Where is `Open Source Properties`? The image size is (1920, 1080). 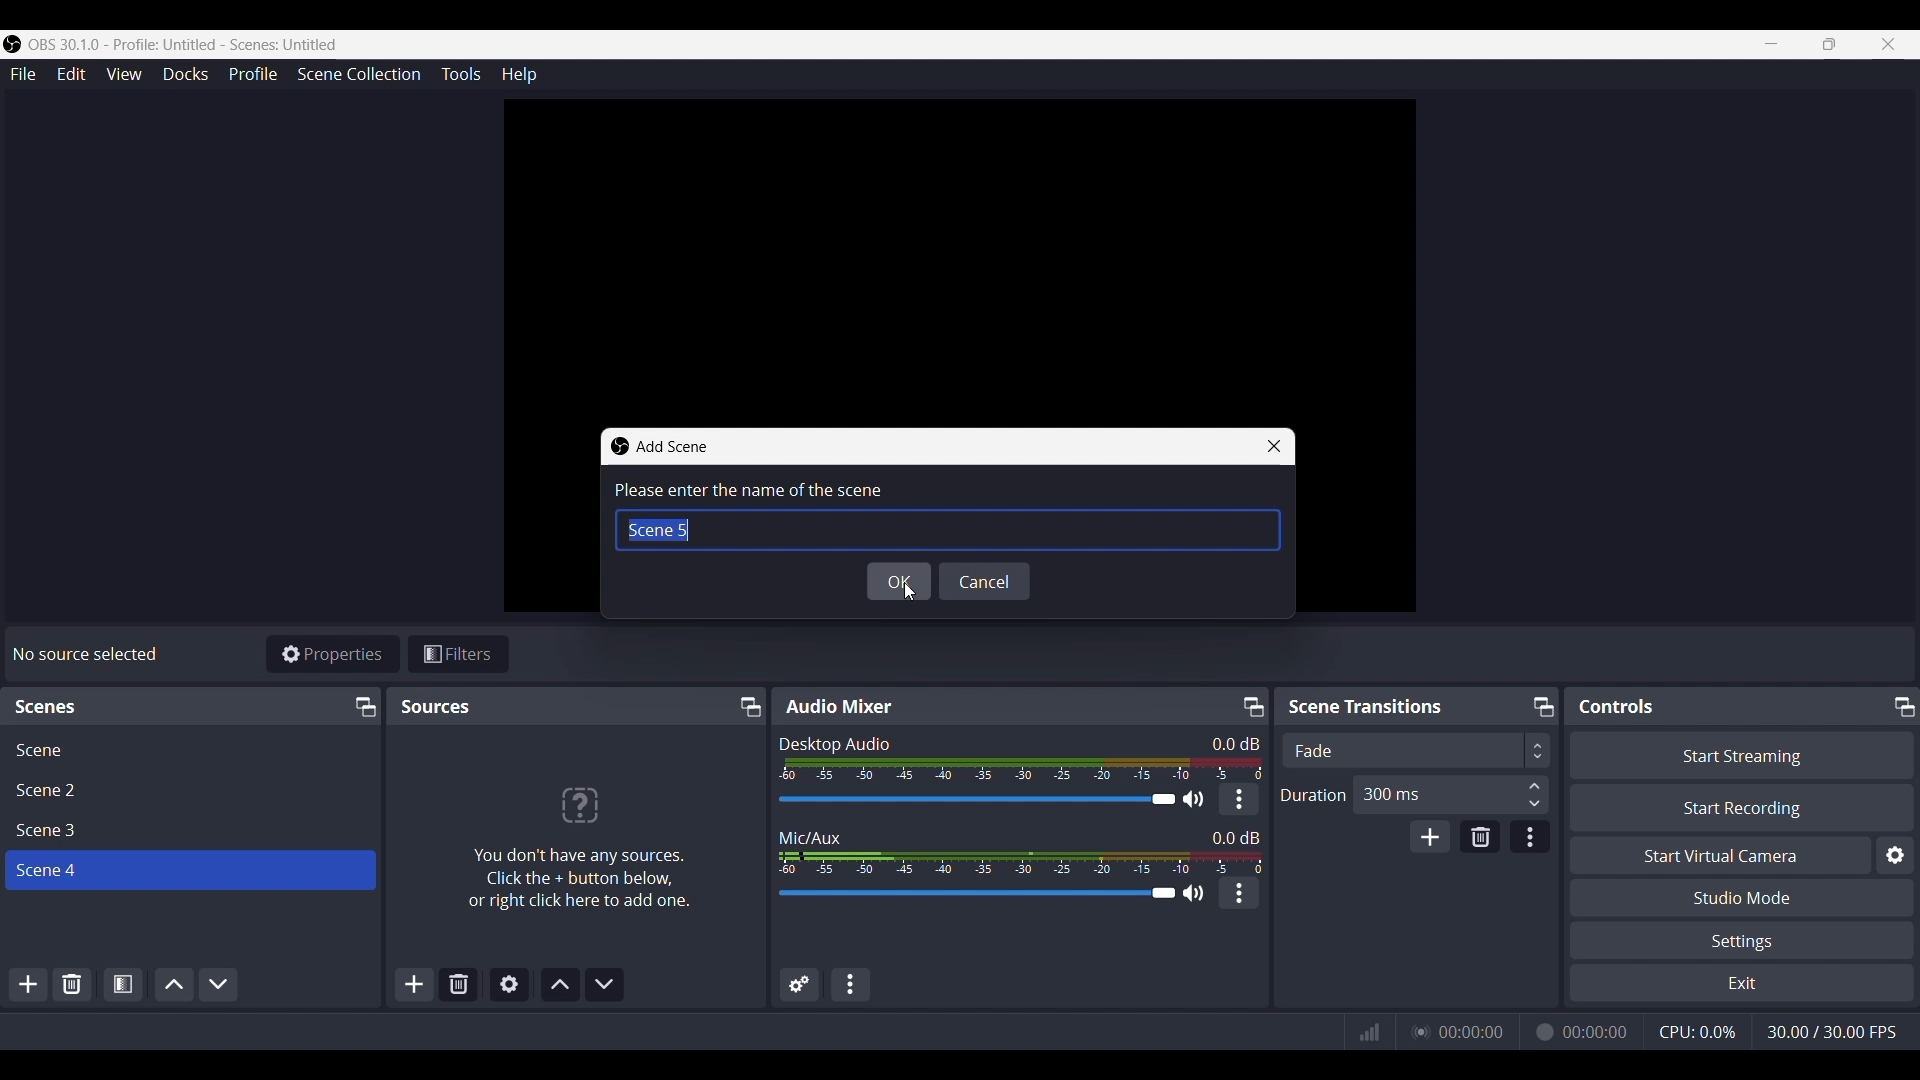
Open Source Properties is located at coordinates (508, 985).